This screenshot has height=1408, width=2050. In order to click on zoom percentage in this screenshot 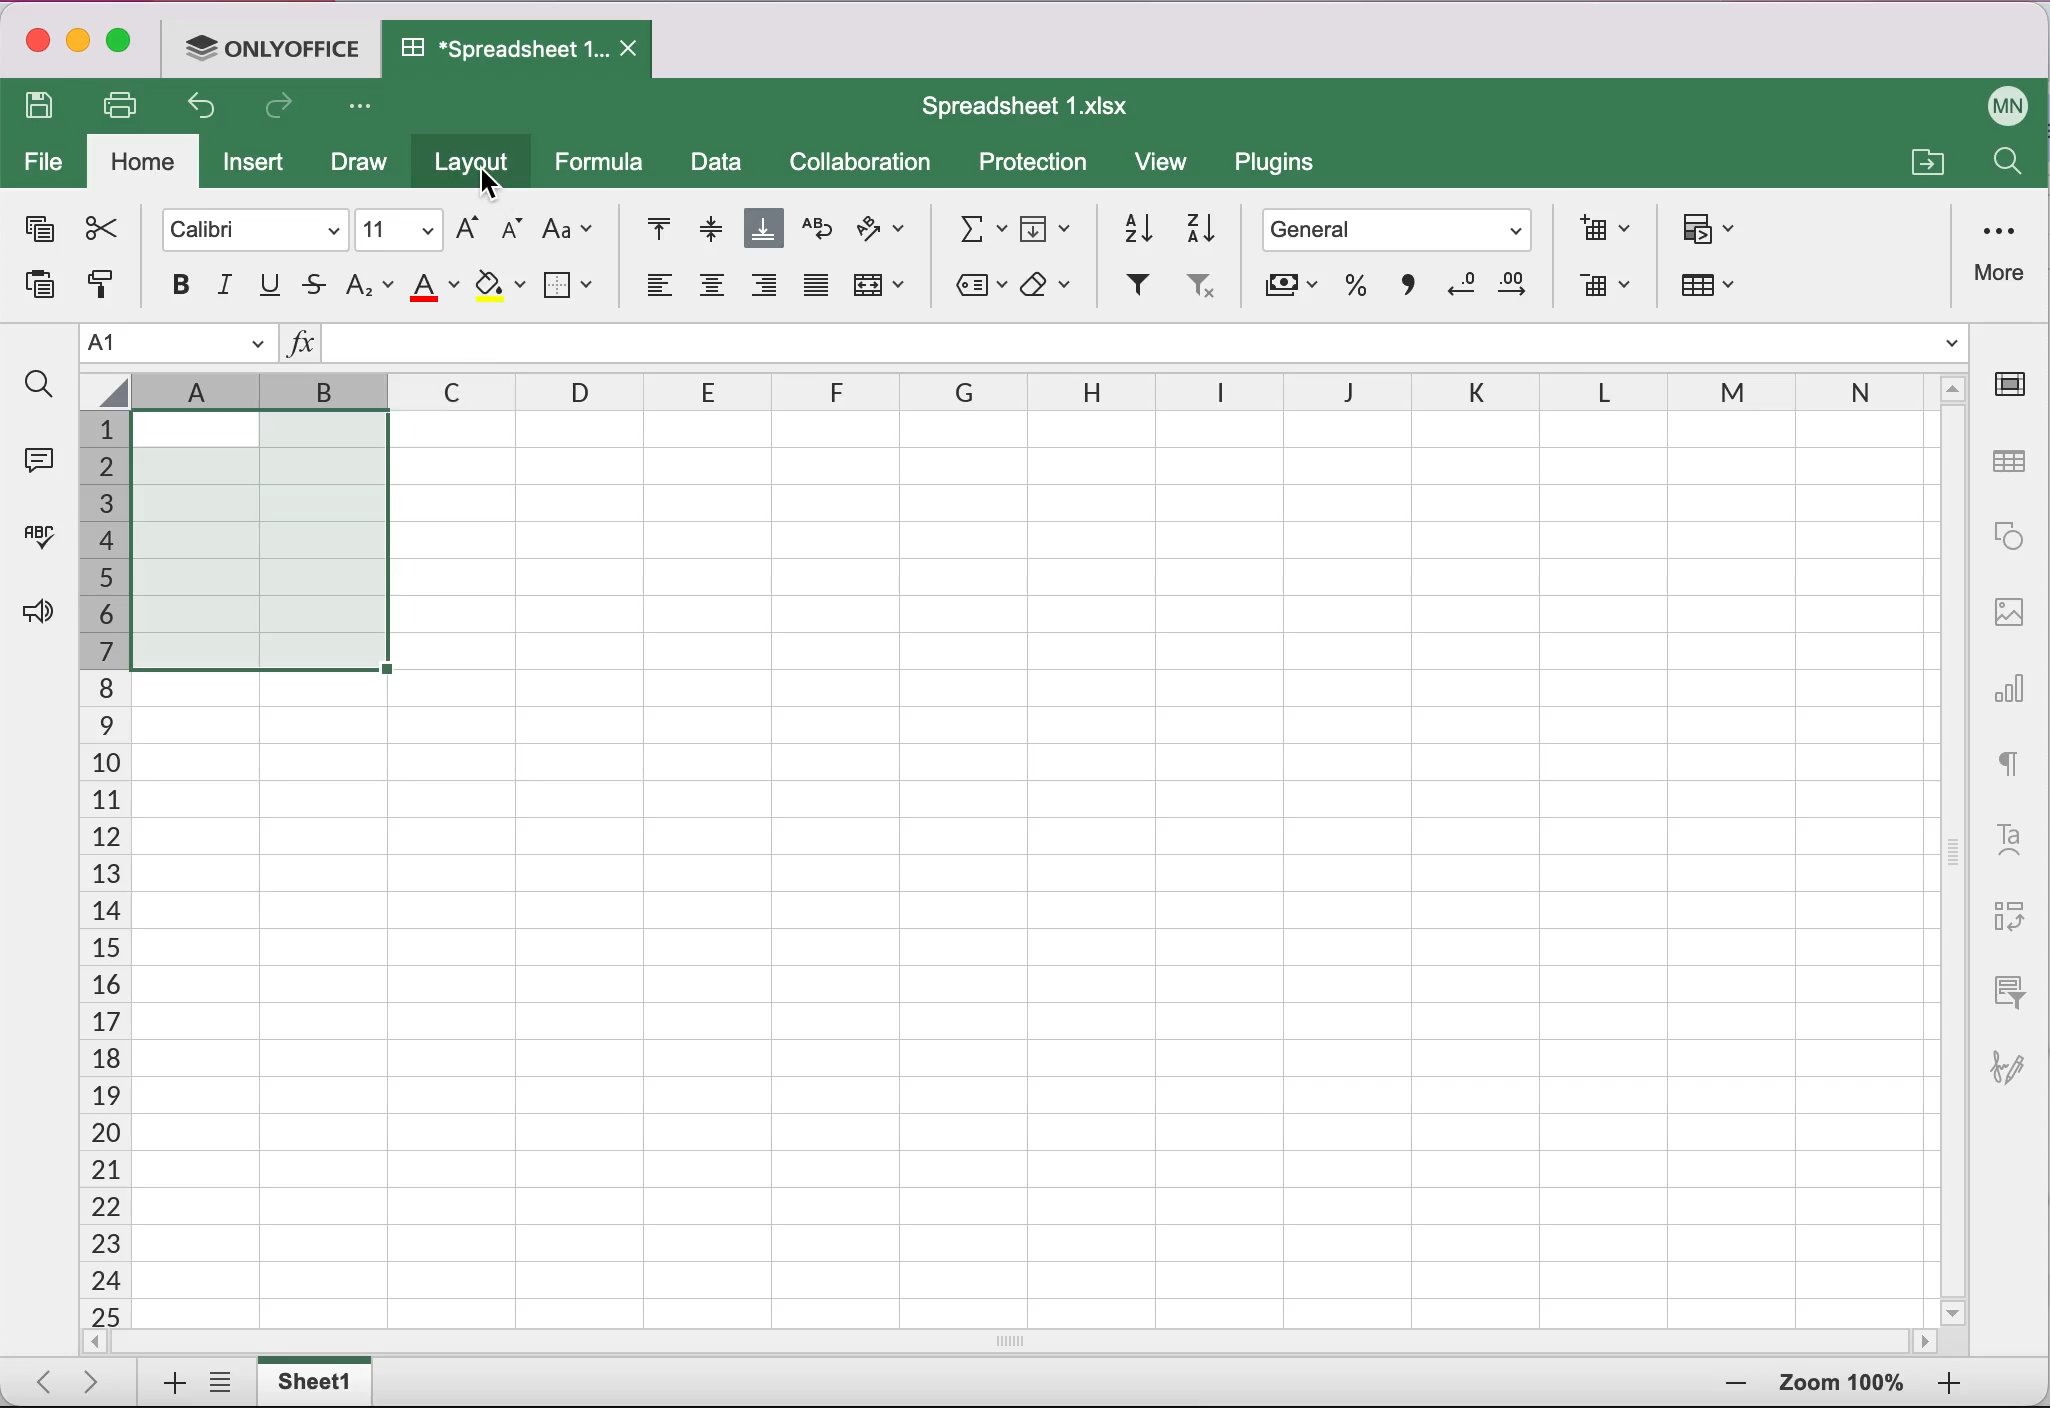, I will do `click(1842, 1386)`.